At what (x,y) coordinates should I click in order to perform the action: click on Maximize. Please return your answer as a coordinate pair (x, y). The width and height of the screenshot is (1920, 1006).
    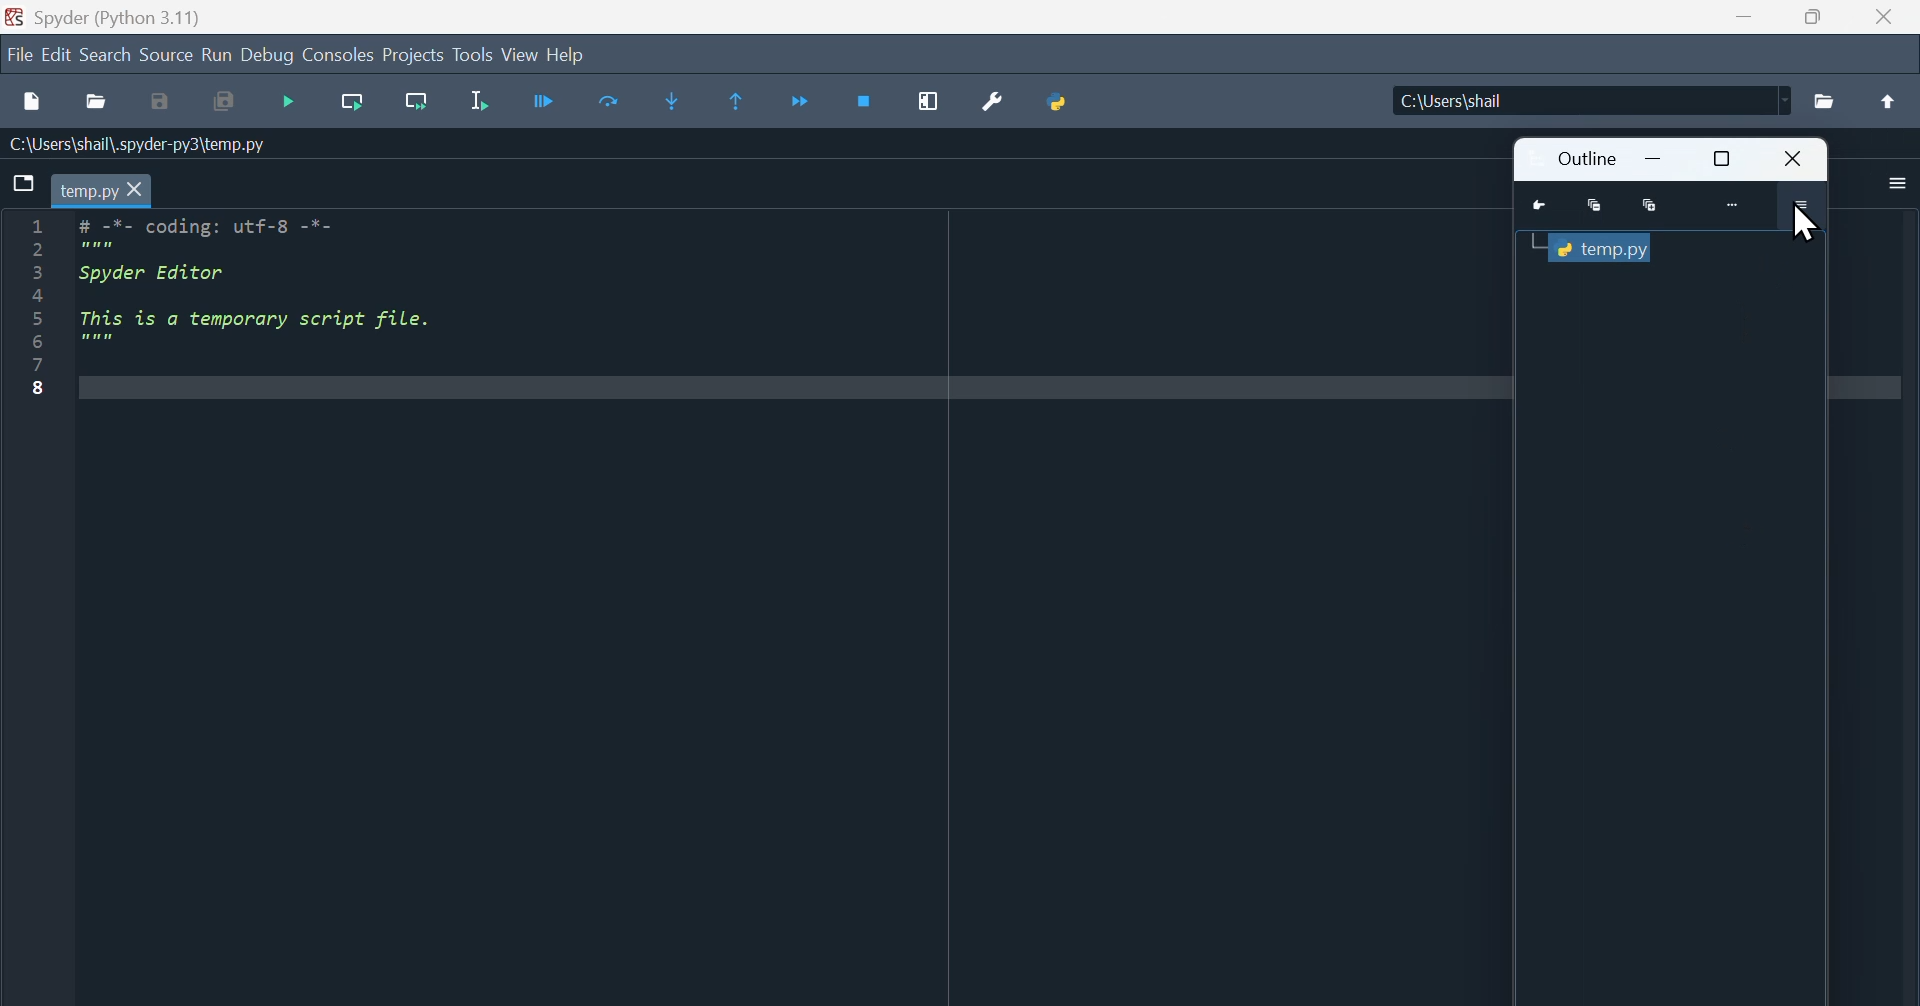
    Looking at the image, I should click on (1649, 206).